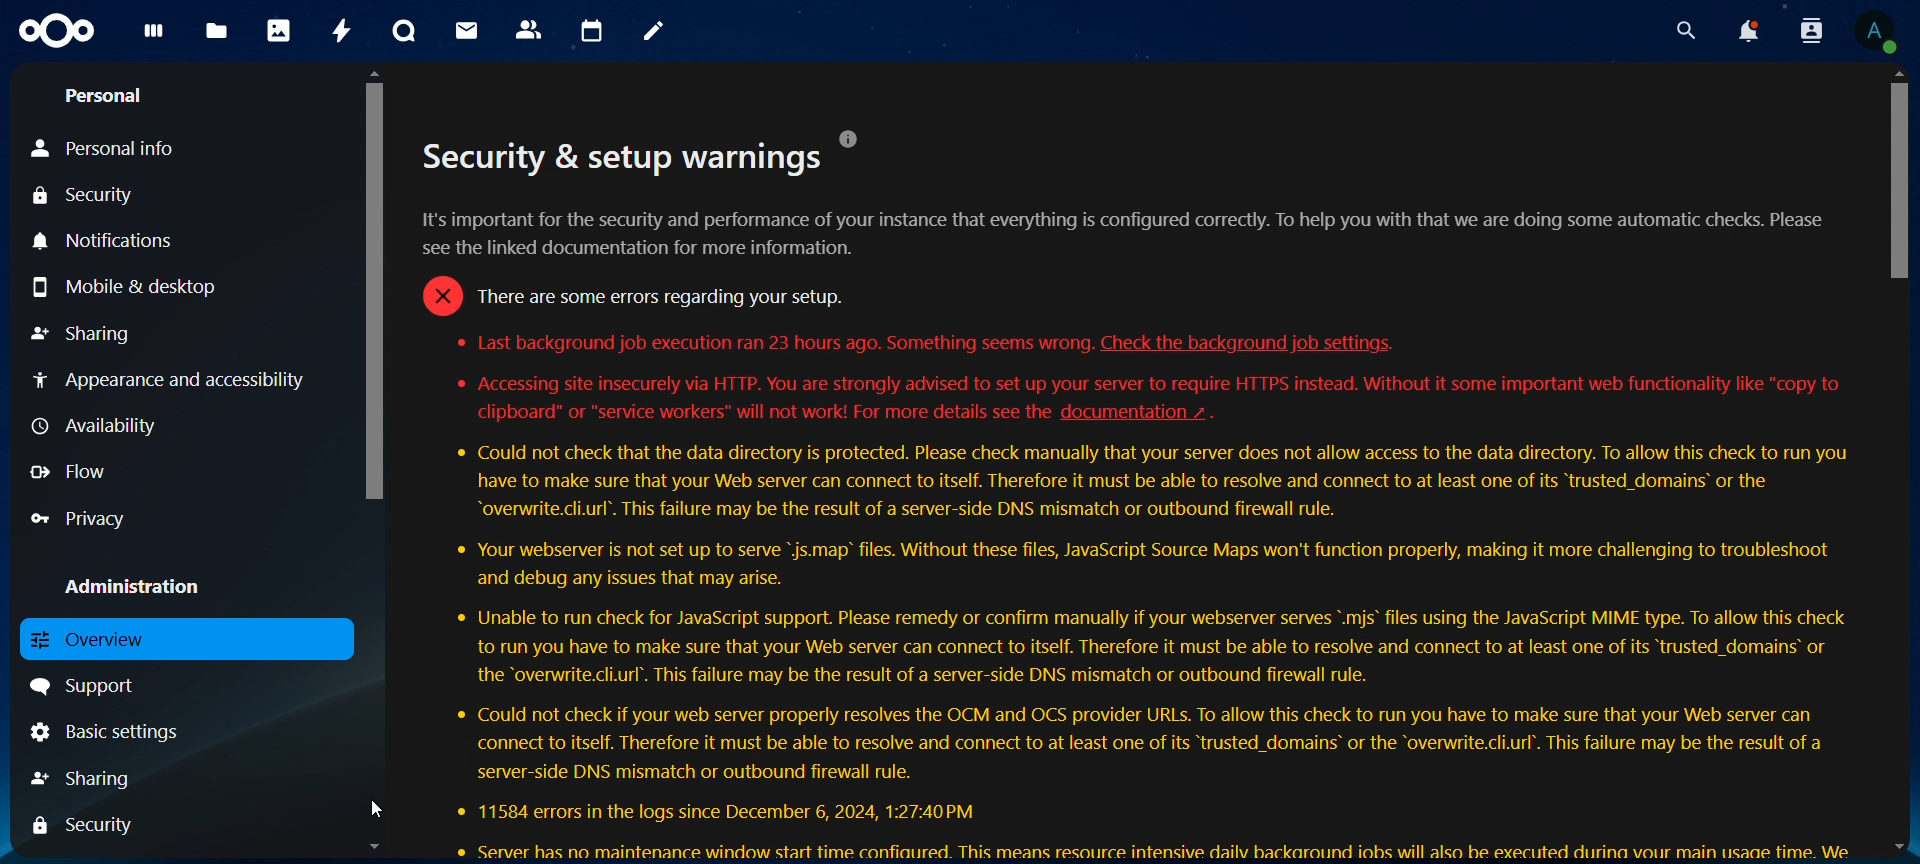 The height and width of the screenshot is (864, 1920). I want to click on personal info, so click(103, 151).